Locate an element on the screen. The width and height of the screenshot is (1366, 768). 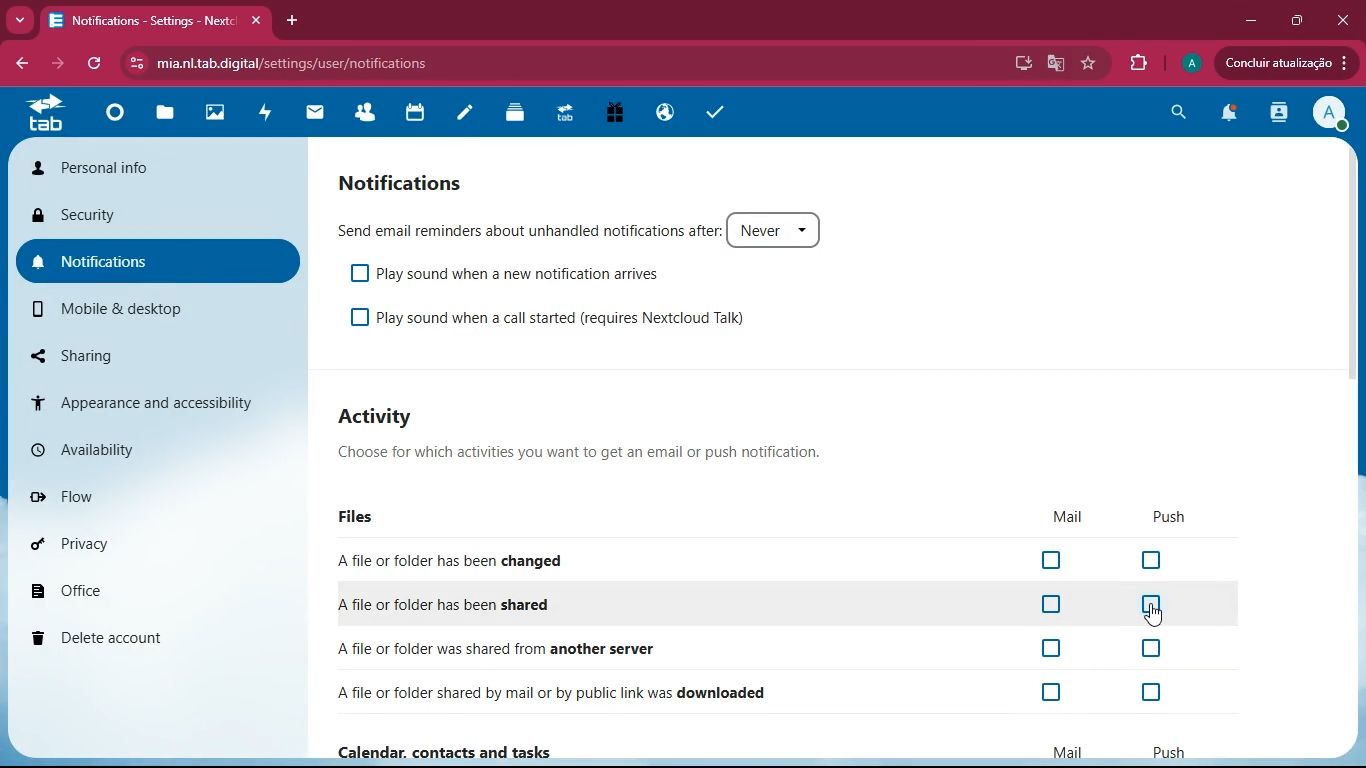
layers is located at coordinates (511, 112).